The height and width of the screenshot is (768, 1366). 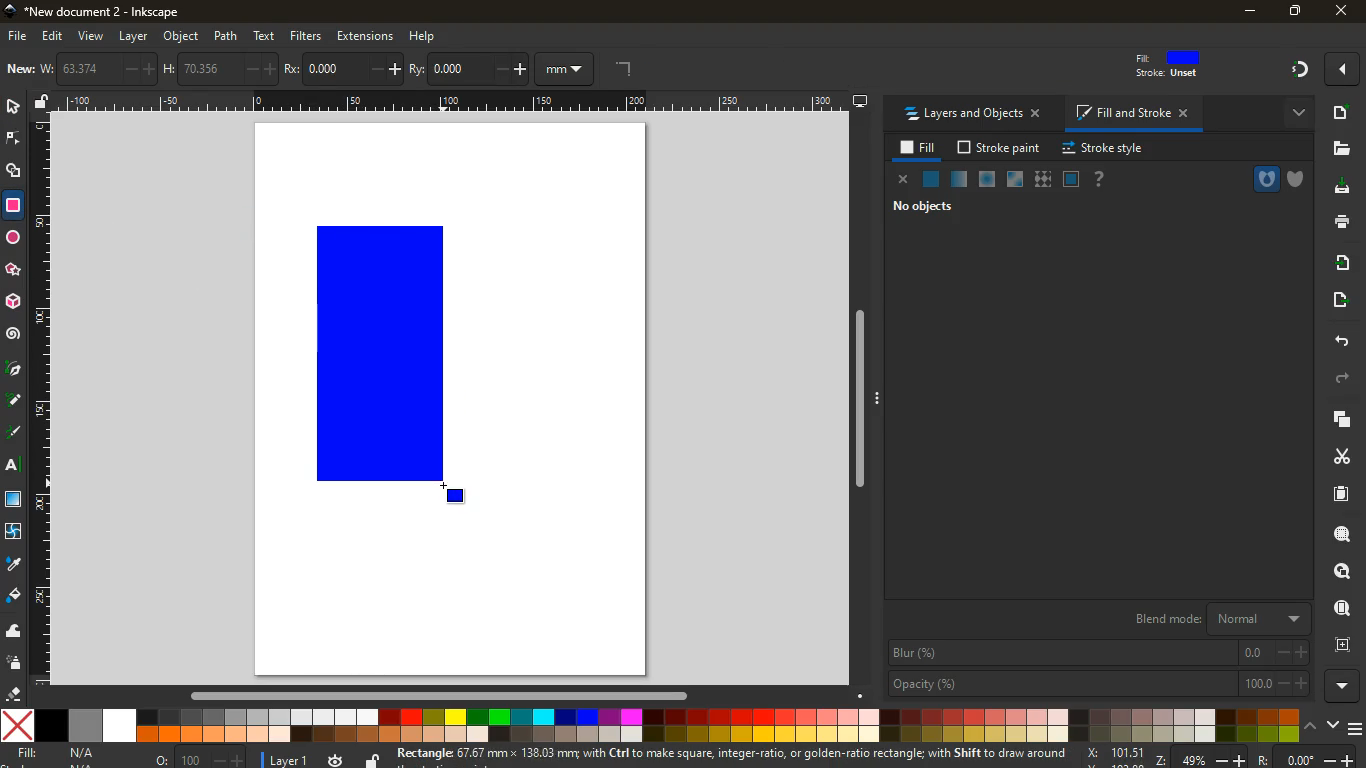 What do you see at coordinates (452, 492) in the screenshot?
I see `DRAG_TO Cursor` at bounding box center [452, 492].